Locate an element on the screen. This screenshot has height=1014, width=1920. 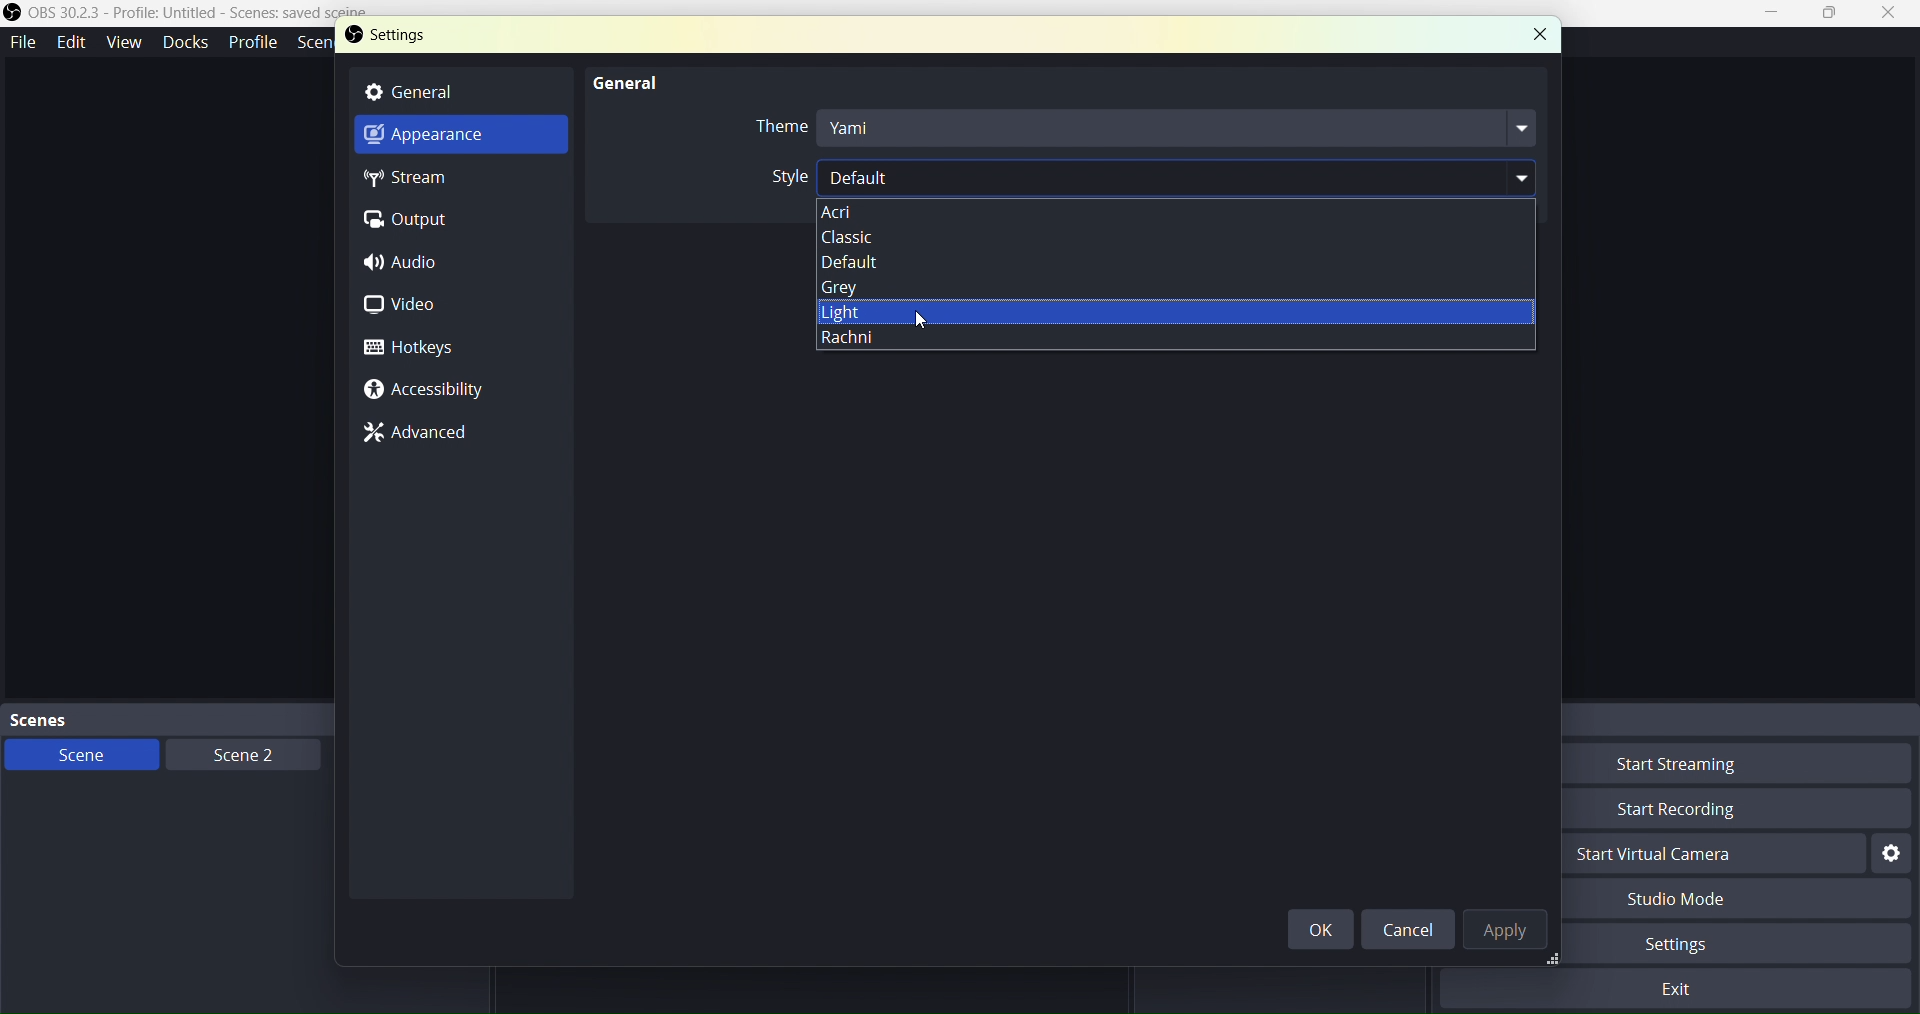
options is located at coordinates (1177, 211).